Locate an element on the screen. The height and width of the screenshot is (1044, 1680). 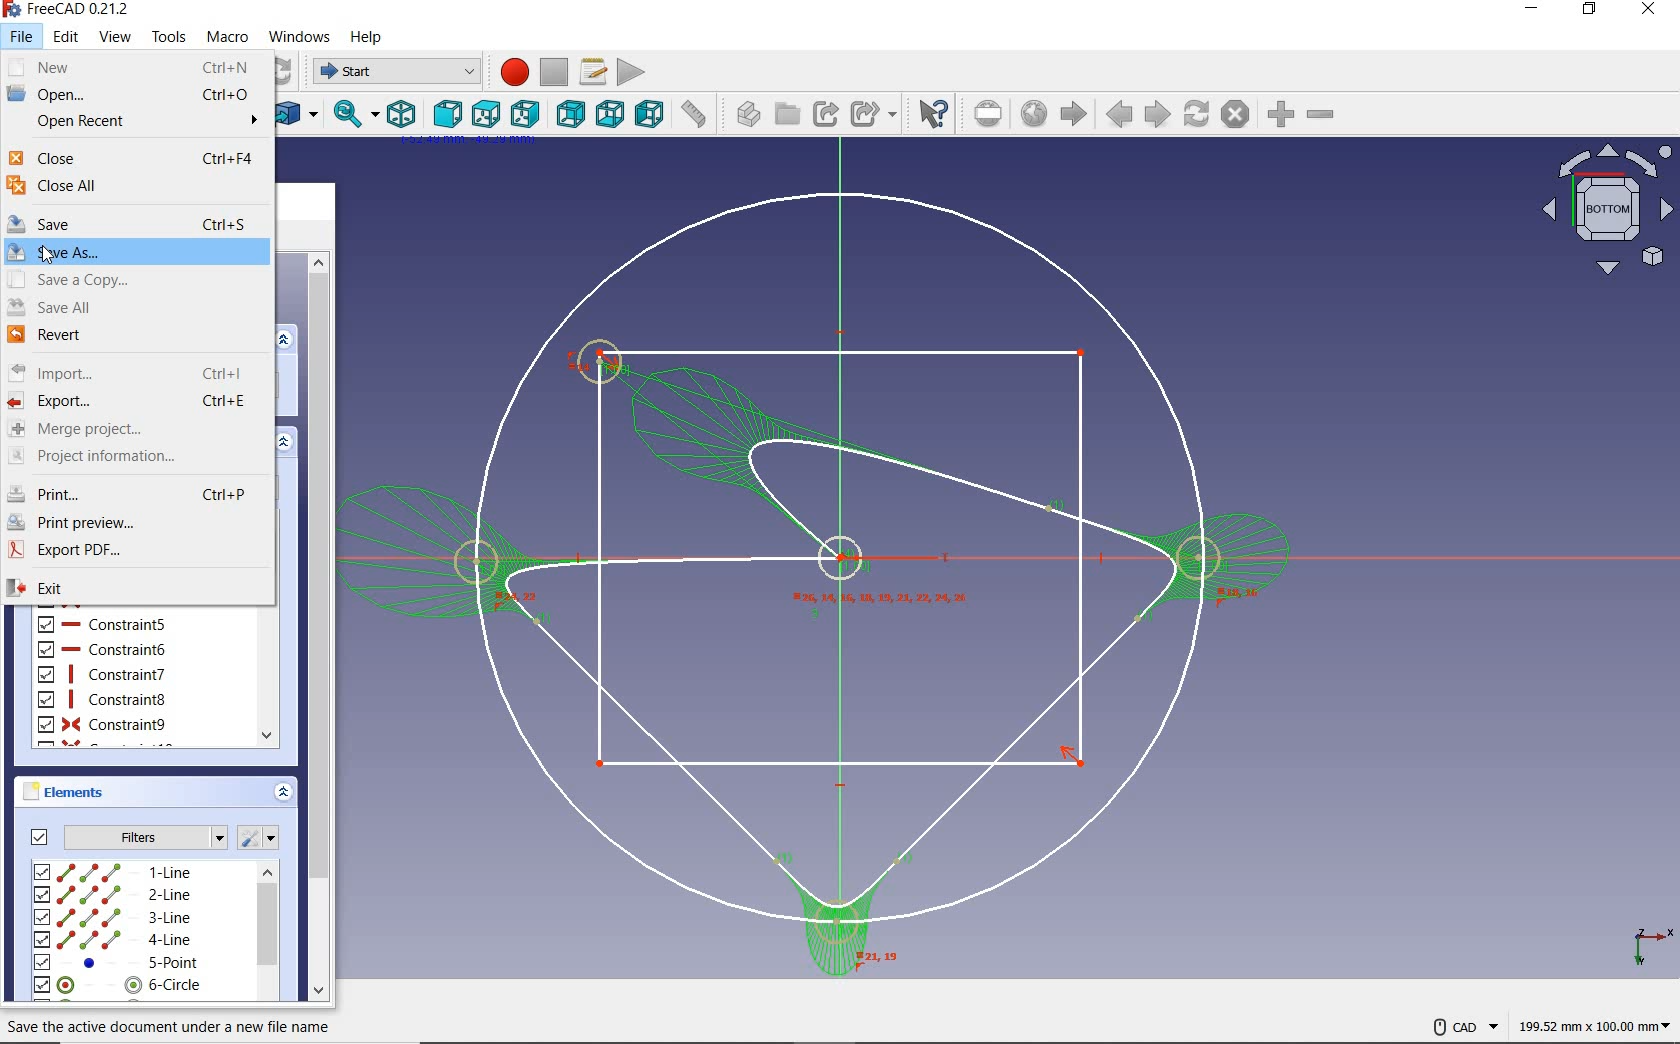
bottom view is located at coordinates (1605, 210).